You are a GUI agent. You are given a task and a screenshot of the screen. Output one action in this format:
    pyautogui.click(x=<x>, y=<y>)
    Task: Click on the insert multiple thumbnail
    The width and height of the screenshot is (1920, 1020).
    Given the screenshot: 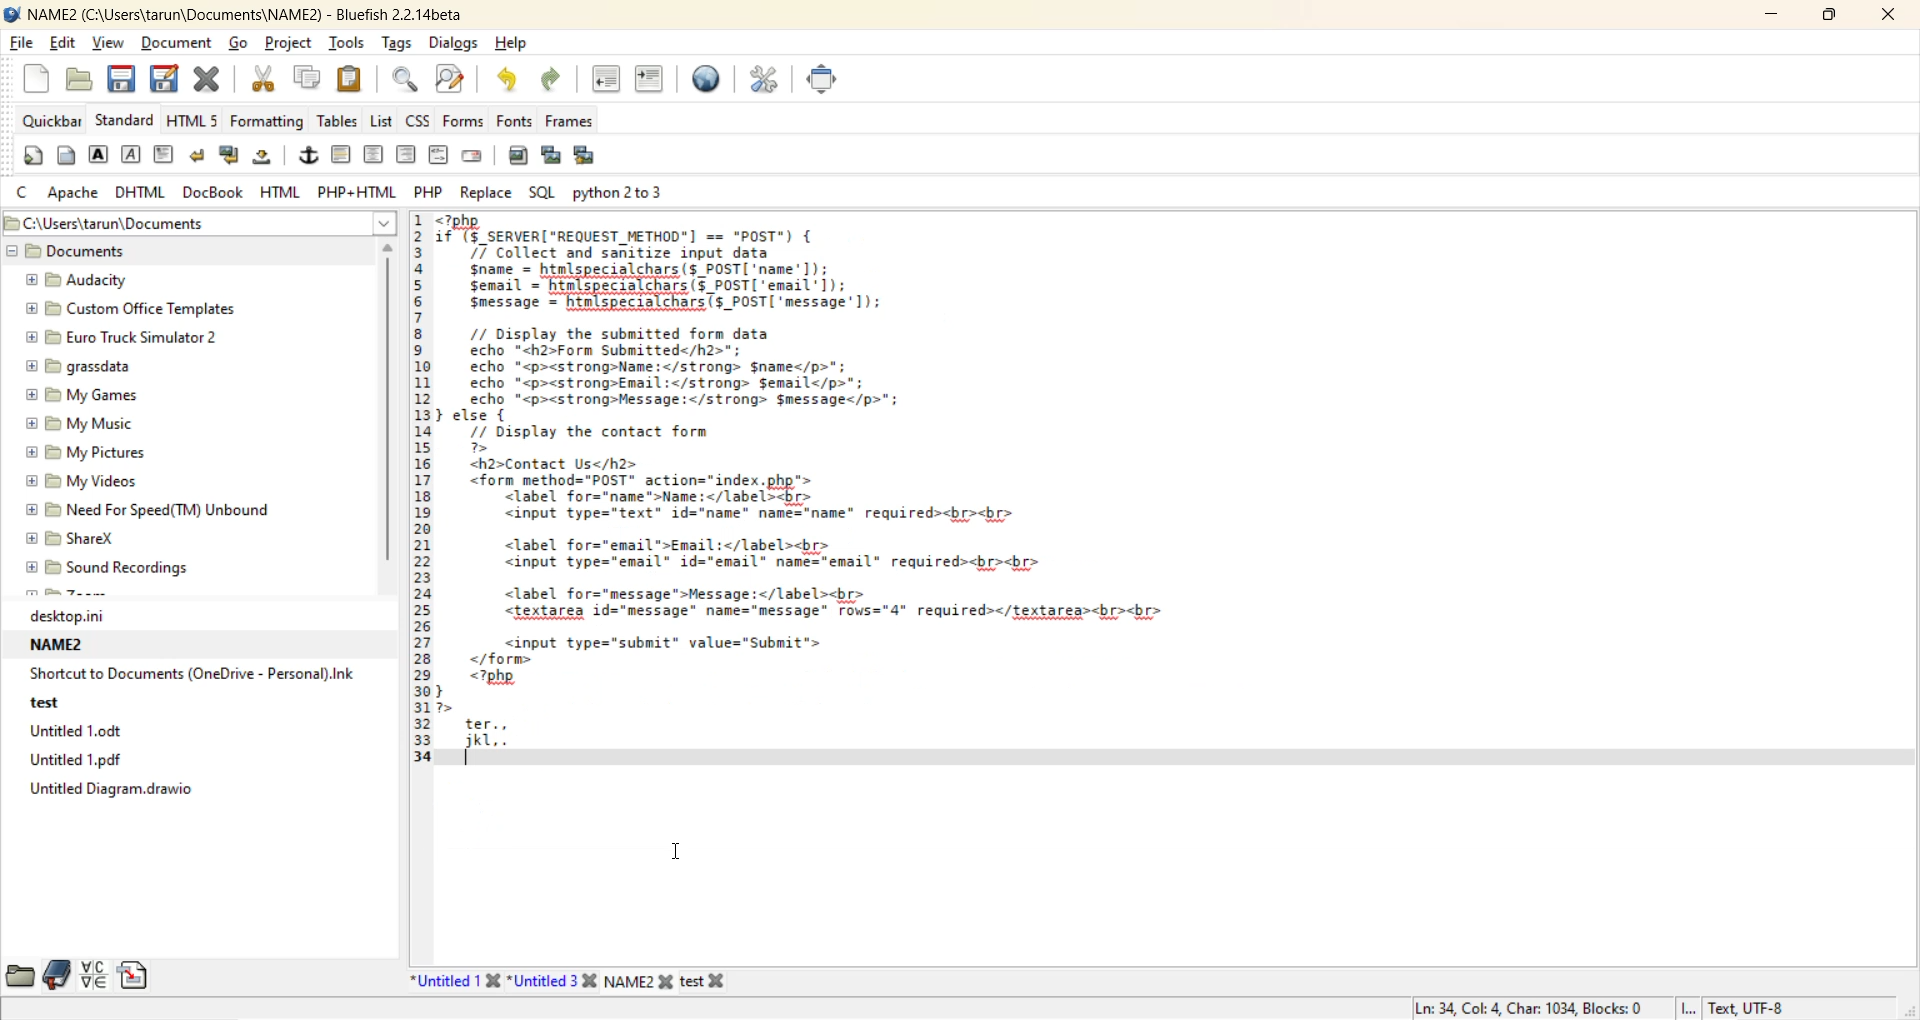 What is the action you would take?
    pyautogui.click(x=589, y=155)
    